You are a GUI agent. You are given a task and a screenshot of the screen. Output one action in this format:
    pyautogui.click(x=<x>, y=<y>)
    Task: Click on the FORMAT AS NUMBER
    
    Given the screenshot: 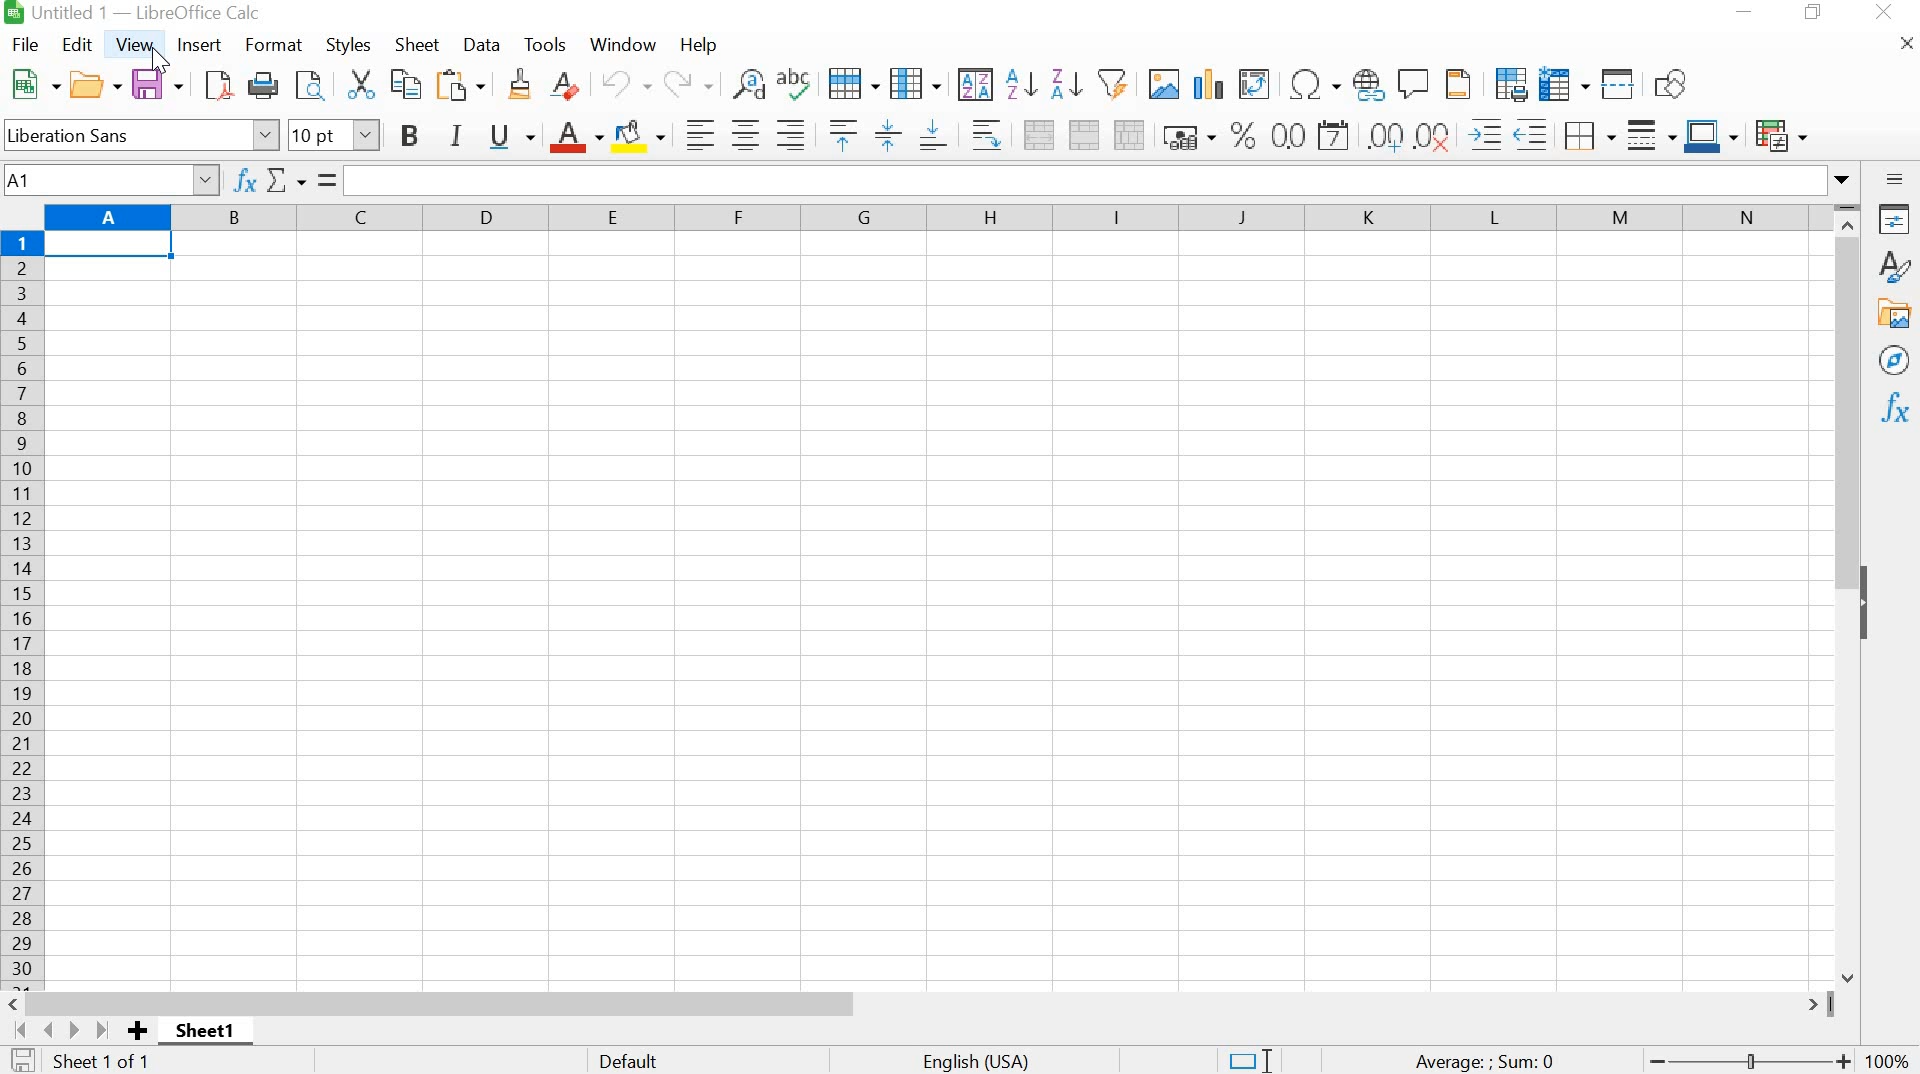 What is the action you would take?
    pyautogui.click(x=1288, y=135)
    